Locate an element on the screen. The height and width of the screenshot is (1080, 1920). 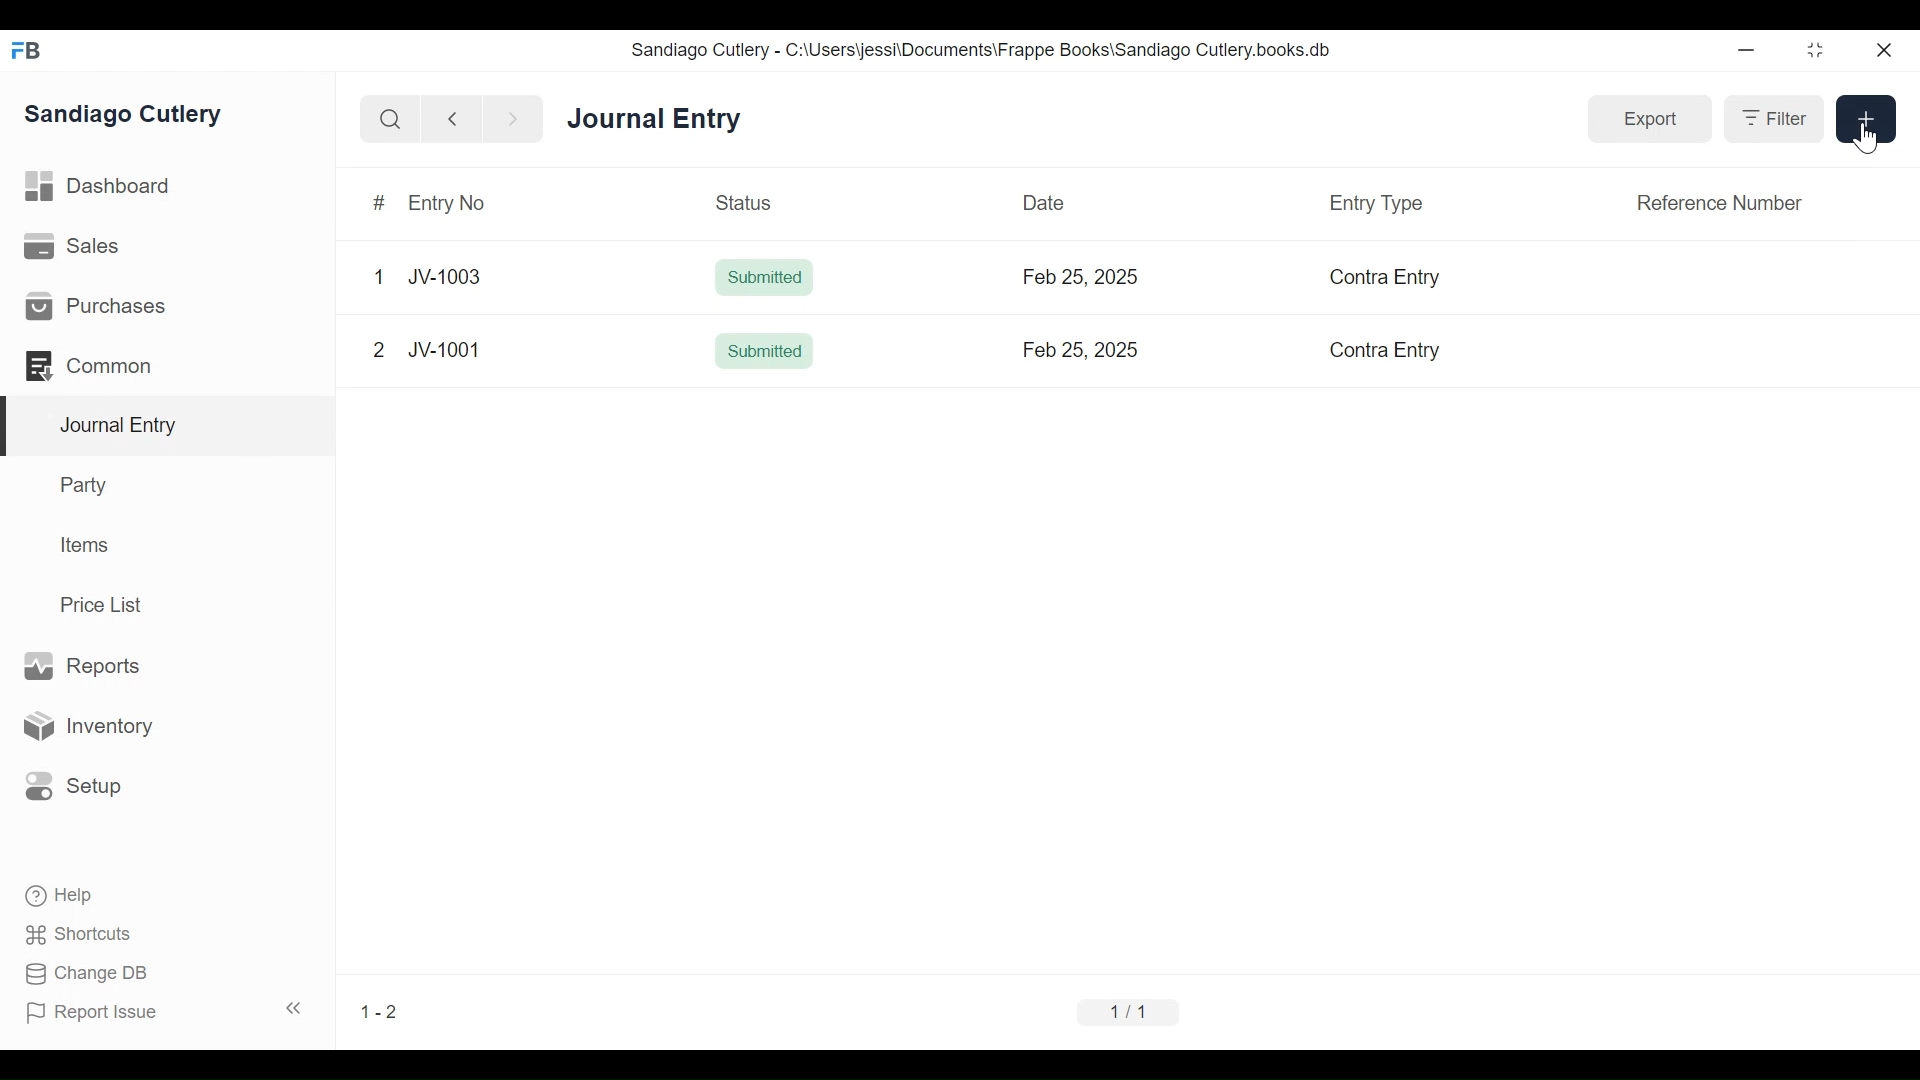
Setup is located at coordinates (74, 787).